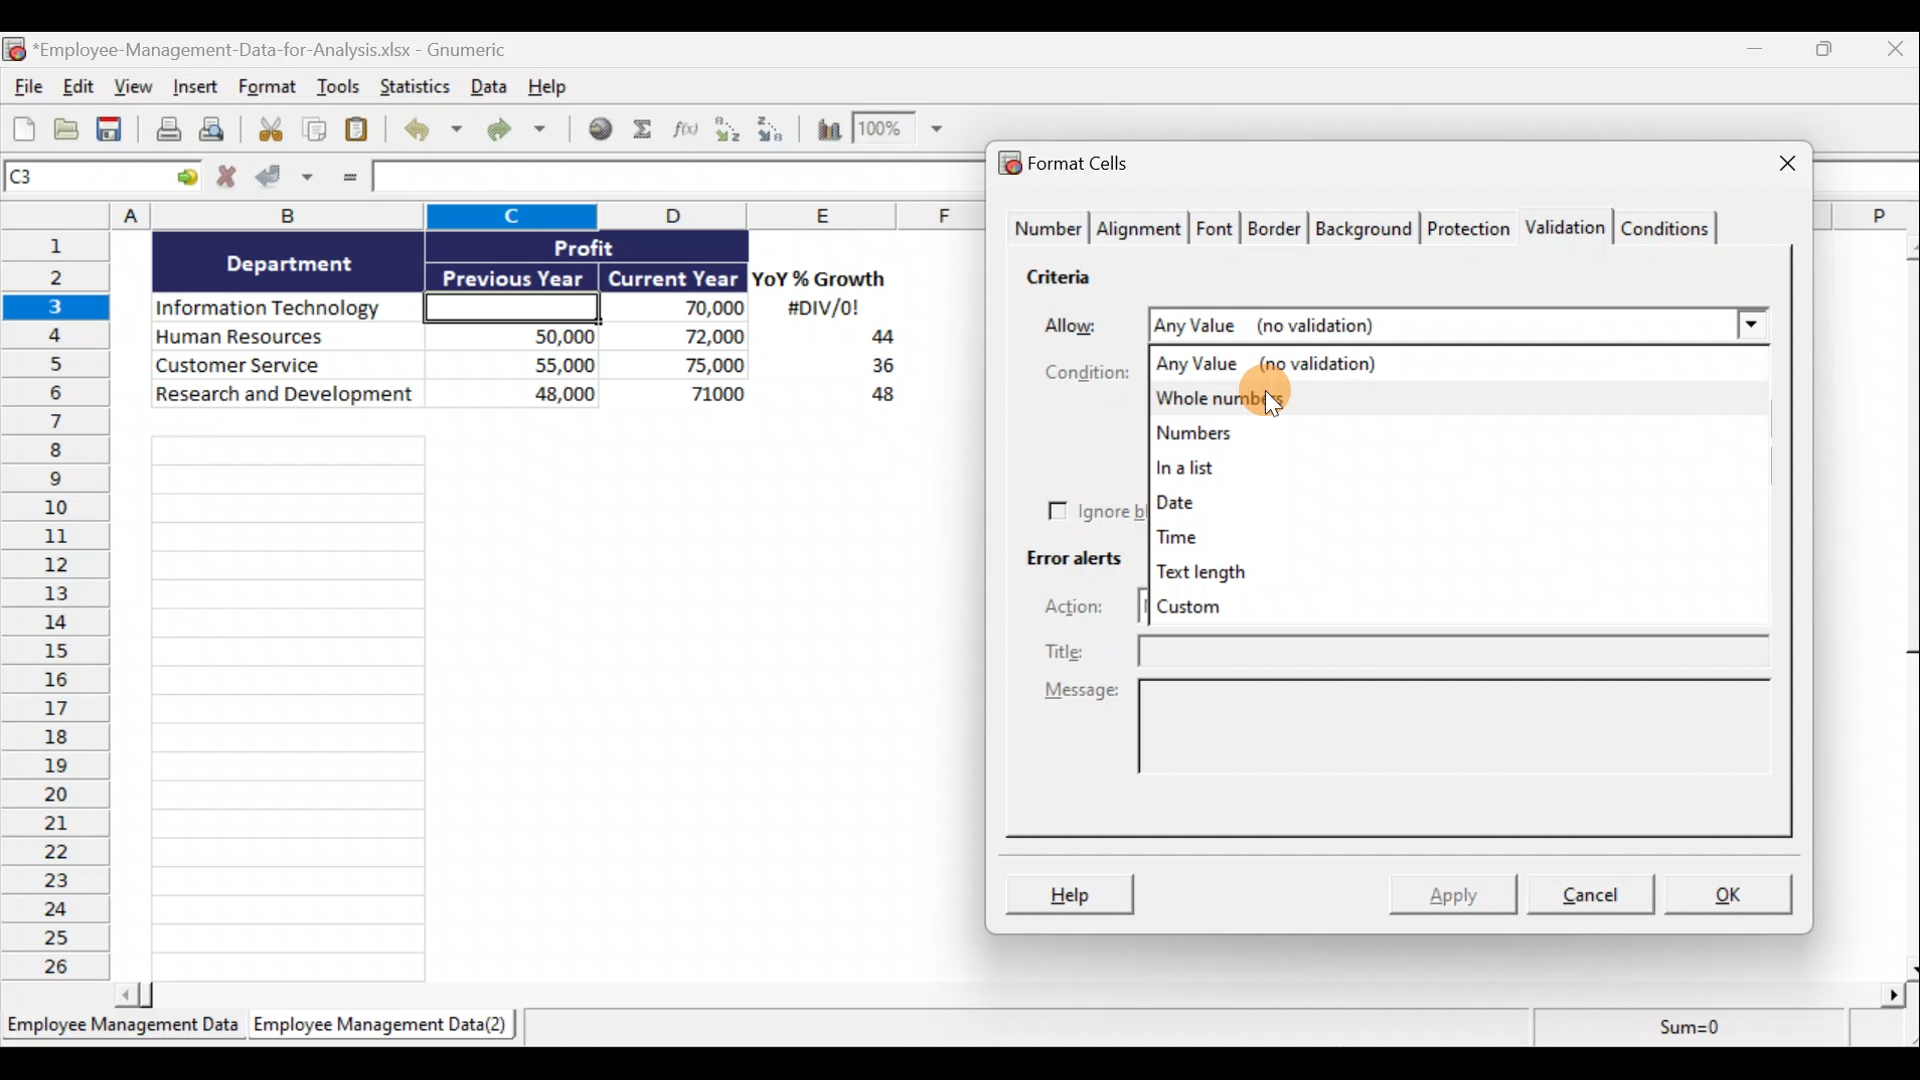  What do you see at coordinates (685, 366) in the screenshot?
I see `75,000` at bounding box center [685, 366].